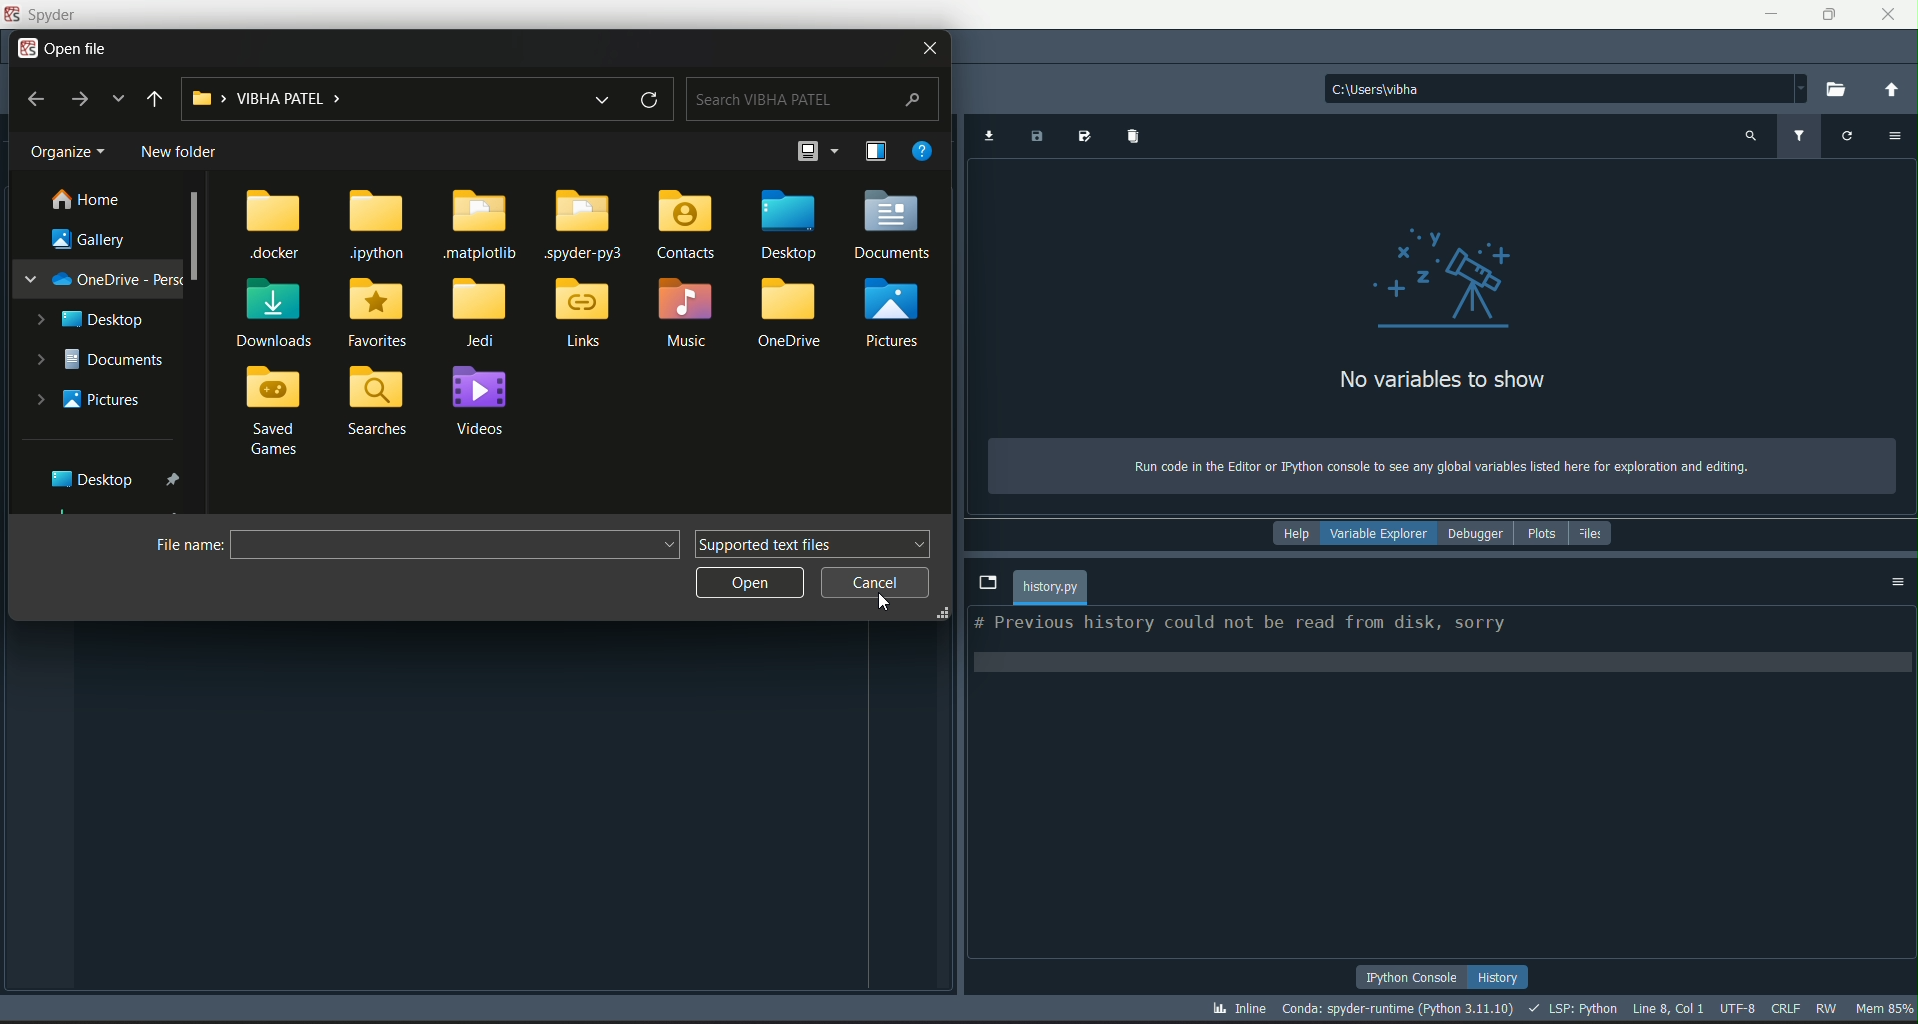 This screenshot has height=1024, width=1918. What do you see at coordinates (878, 583) in the screenshot?
I see `cursor` at bounding box center [878, 583].